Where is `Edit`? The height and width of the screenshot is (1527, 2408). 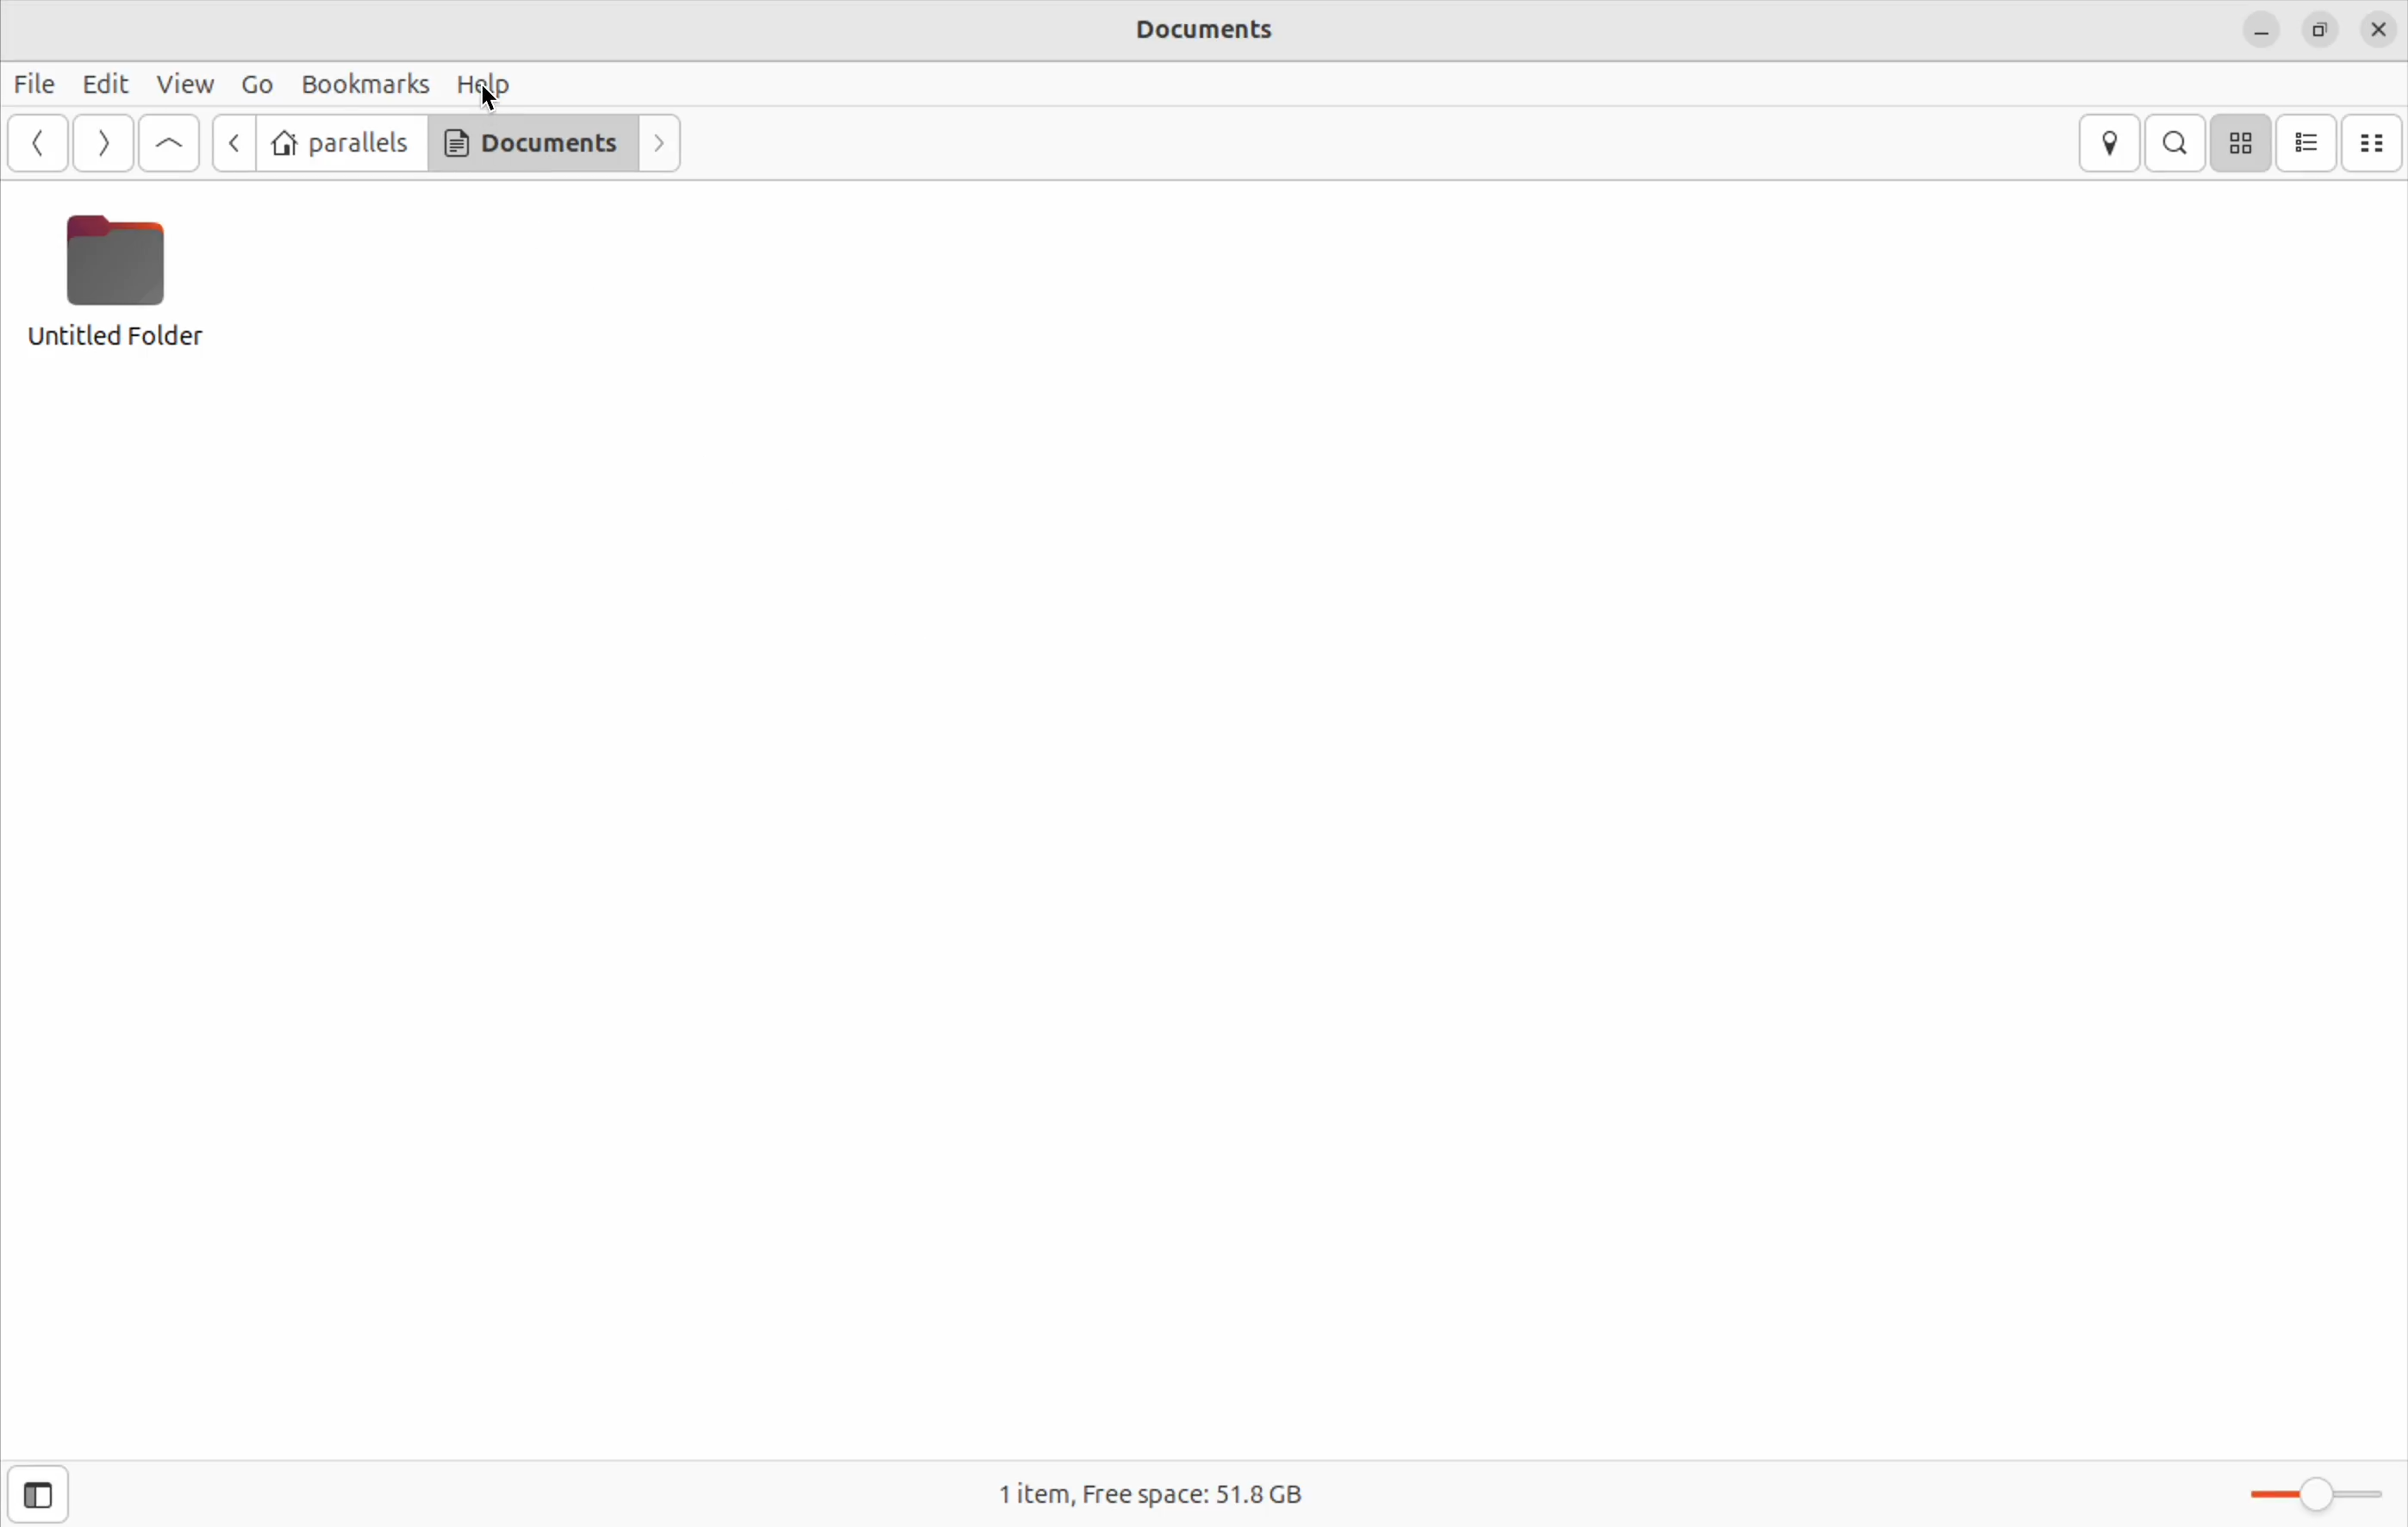
Edit is located at coordinates (104, 83).